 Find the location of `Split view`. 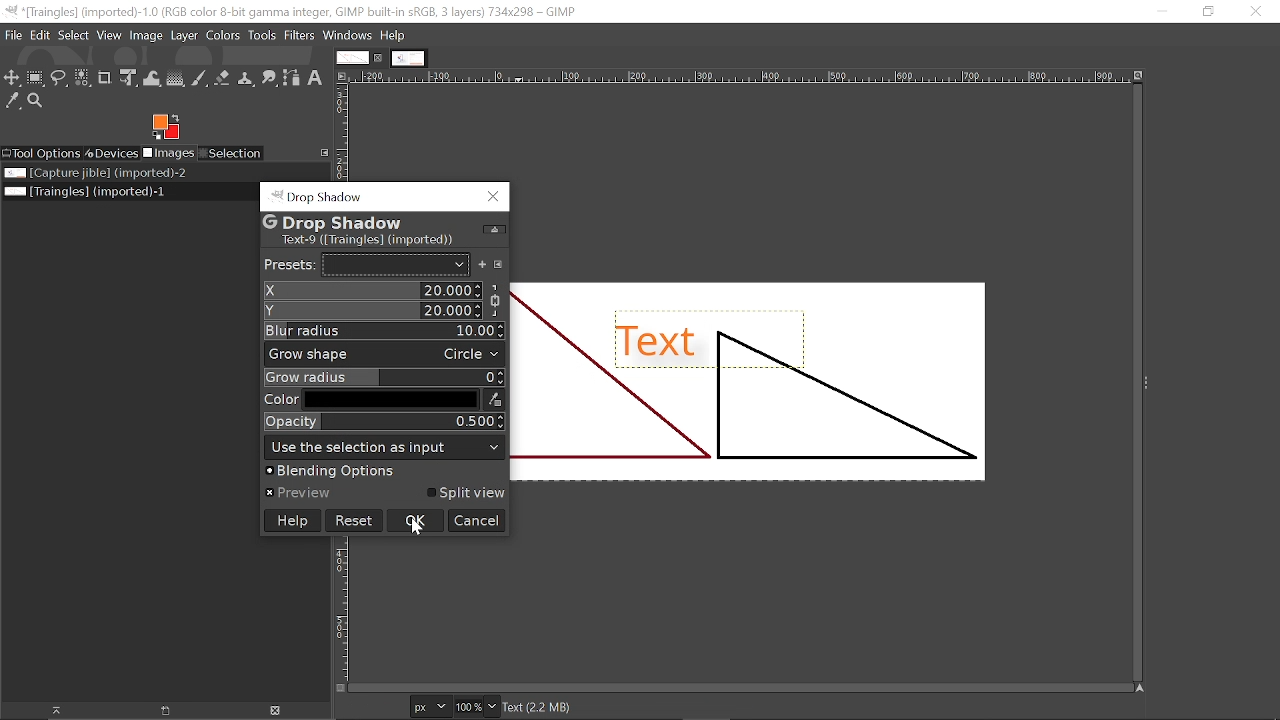

Split view is located at coordinates (466, 494).